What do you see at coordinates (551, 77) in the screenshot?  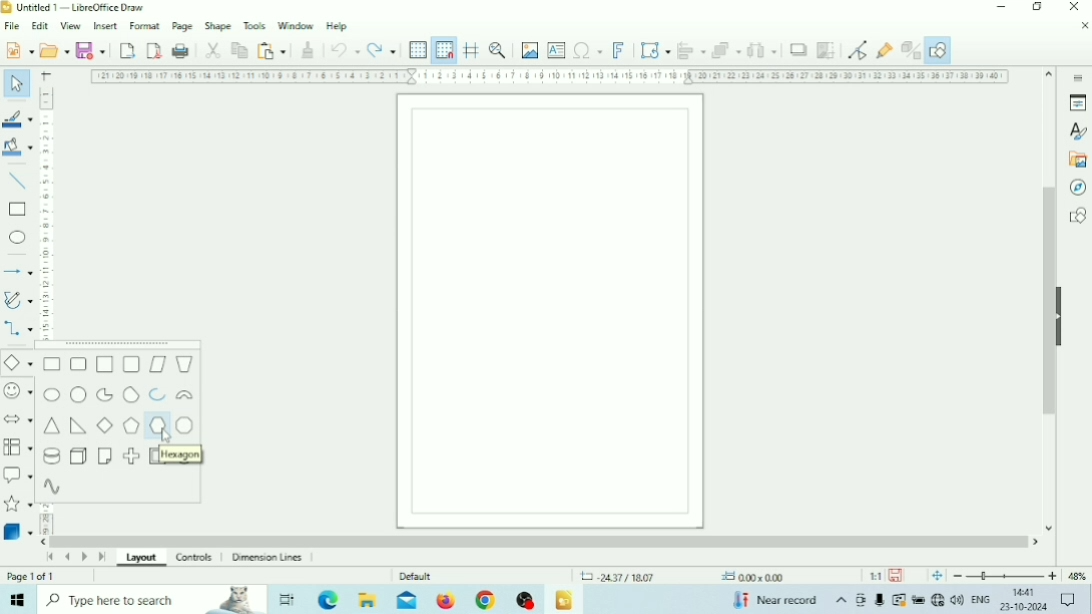 I see `Horizontal scale` at bounding box center [551, 77].